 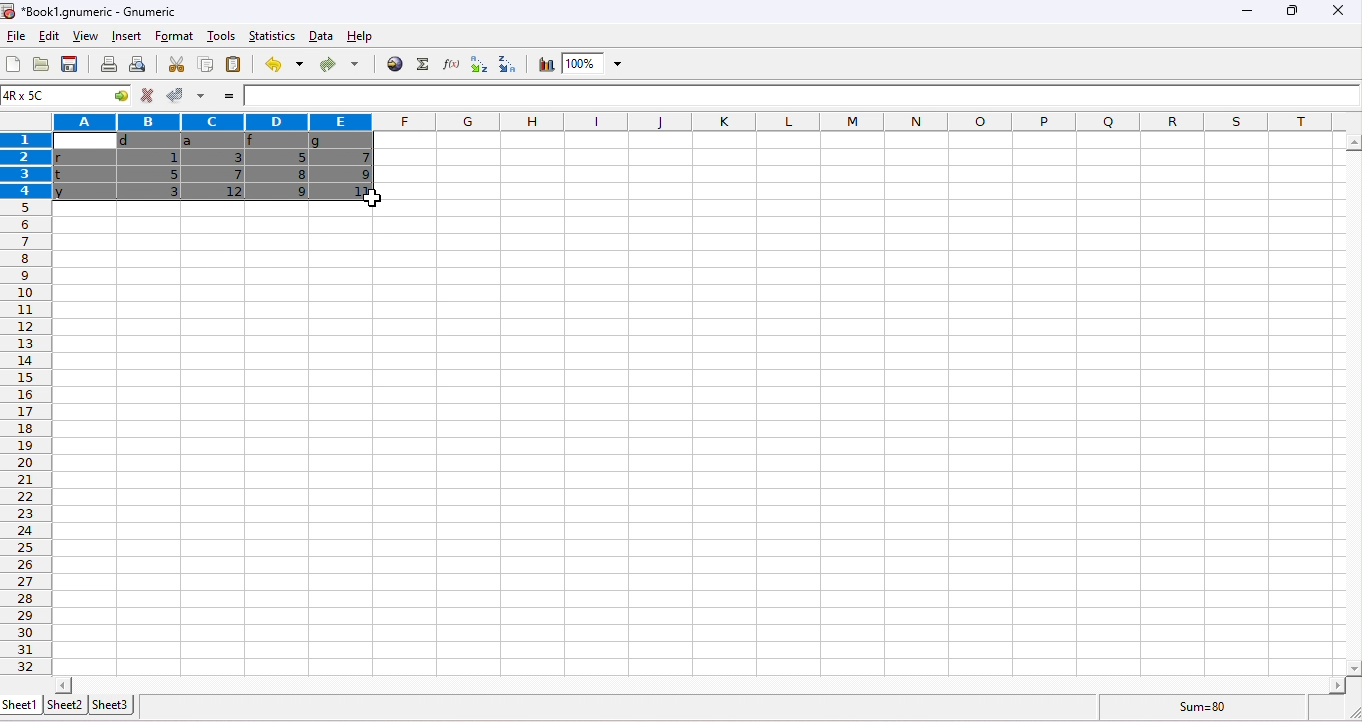 I want to click on statistics, so click(x=272, y=35).